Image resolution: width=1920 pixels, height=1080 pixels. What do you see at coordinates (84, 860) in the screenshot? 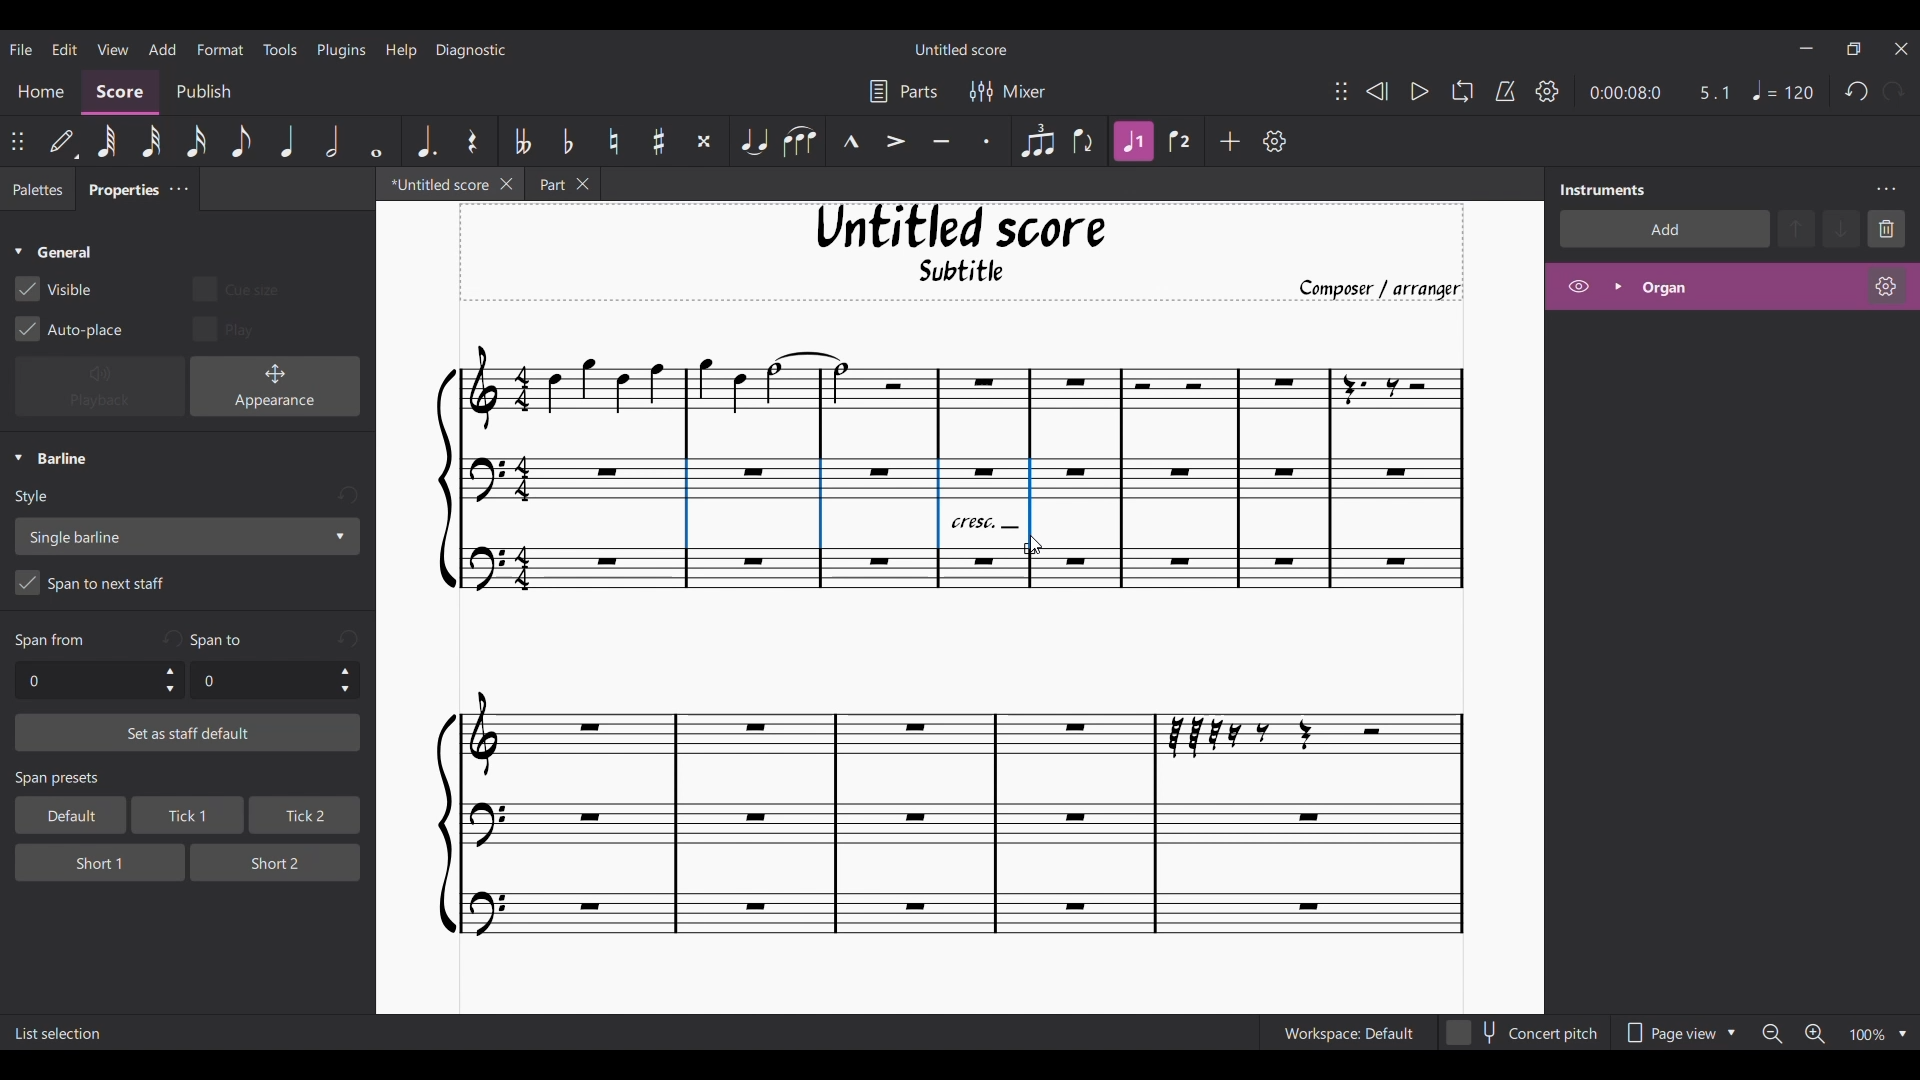
I see `short 1` at bounding box center [84, 860].